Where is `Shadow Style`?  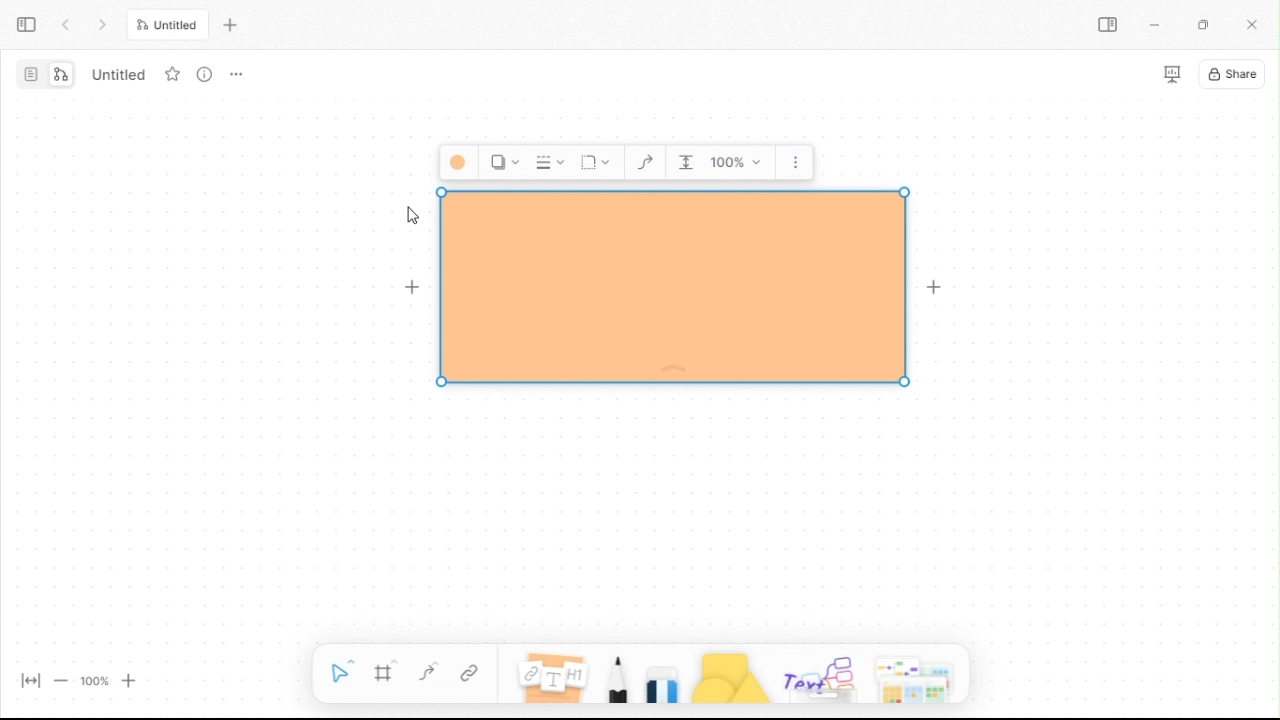 Shadow Style is located at coordinates (503, 162).